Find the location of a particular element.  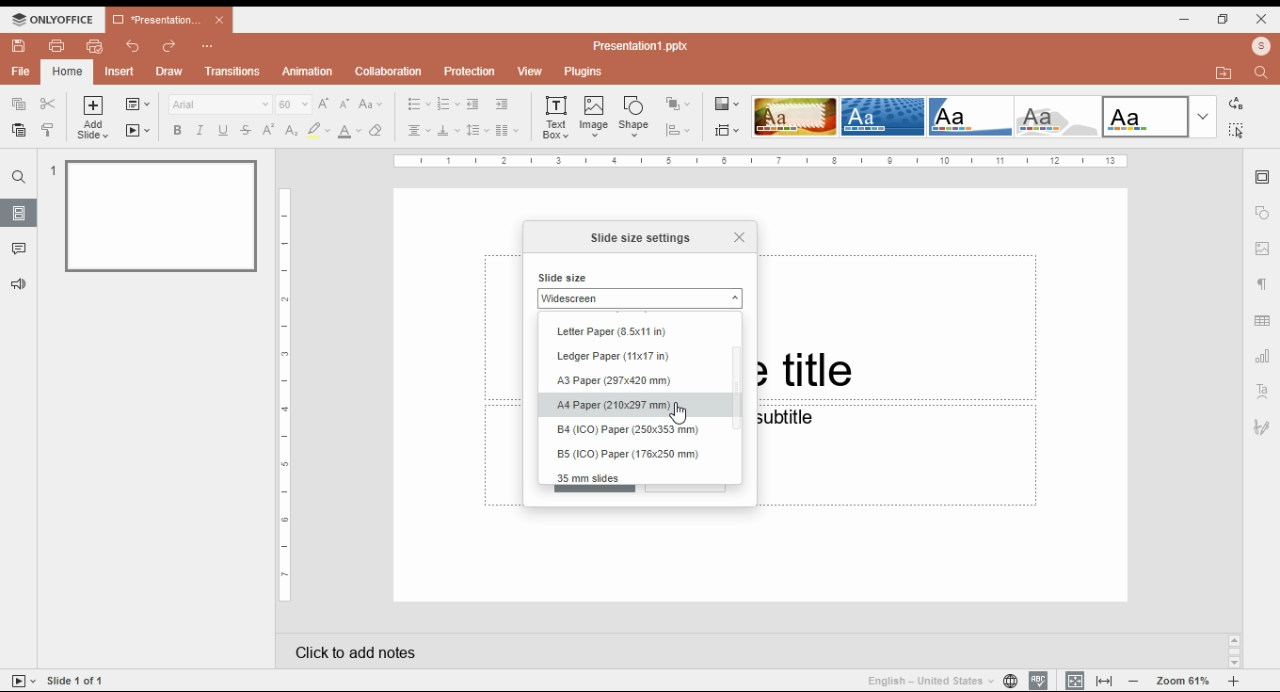

profile is located at coordinates (1261, 46).